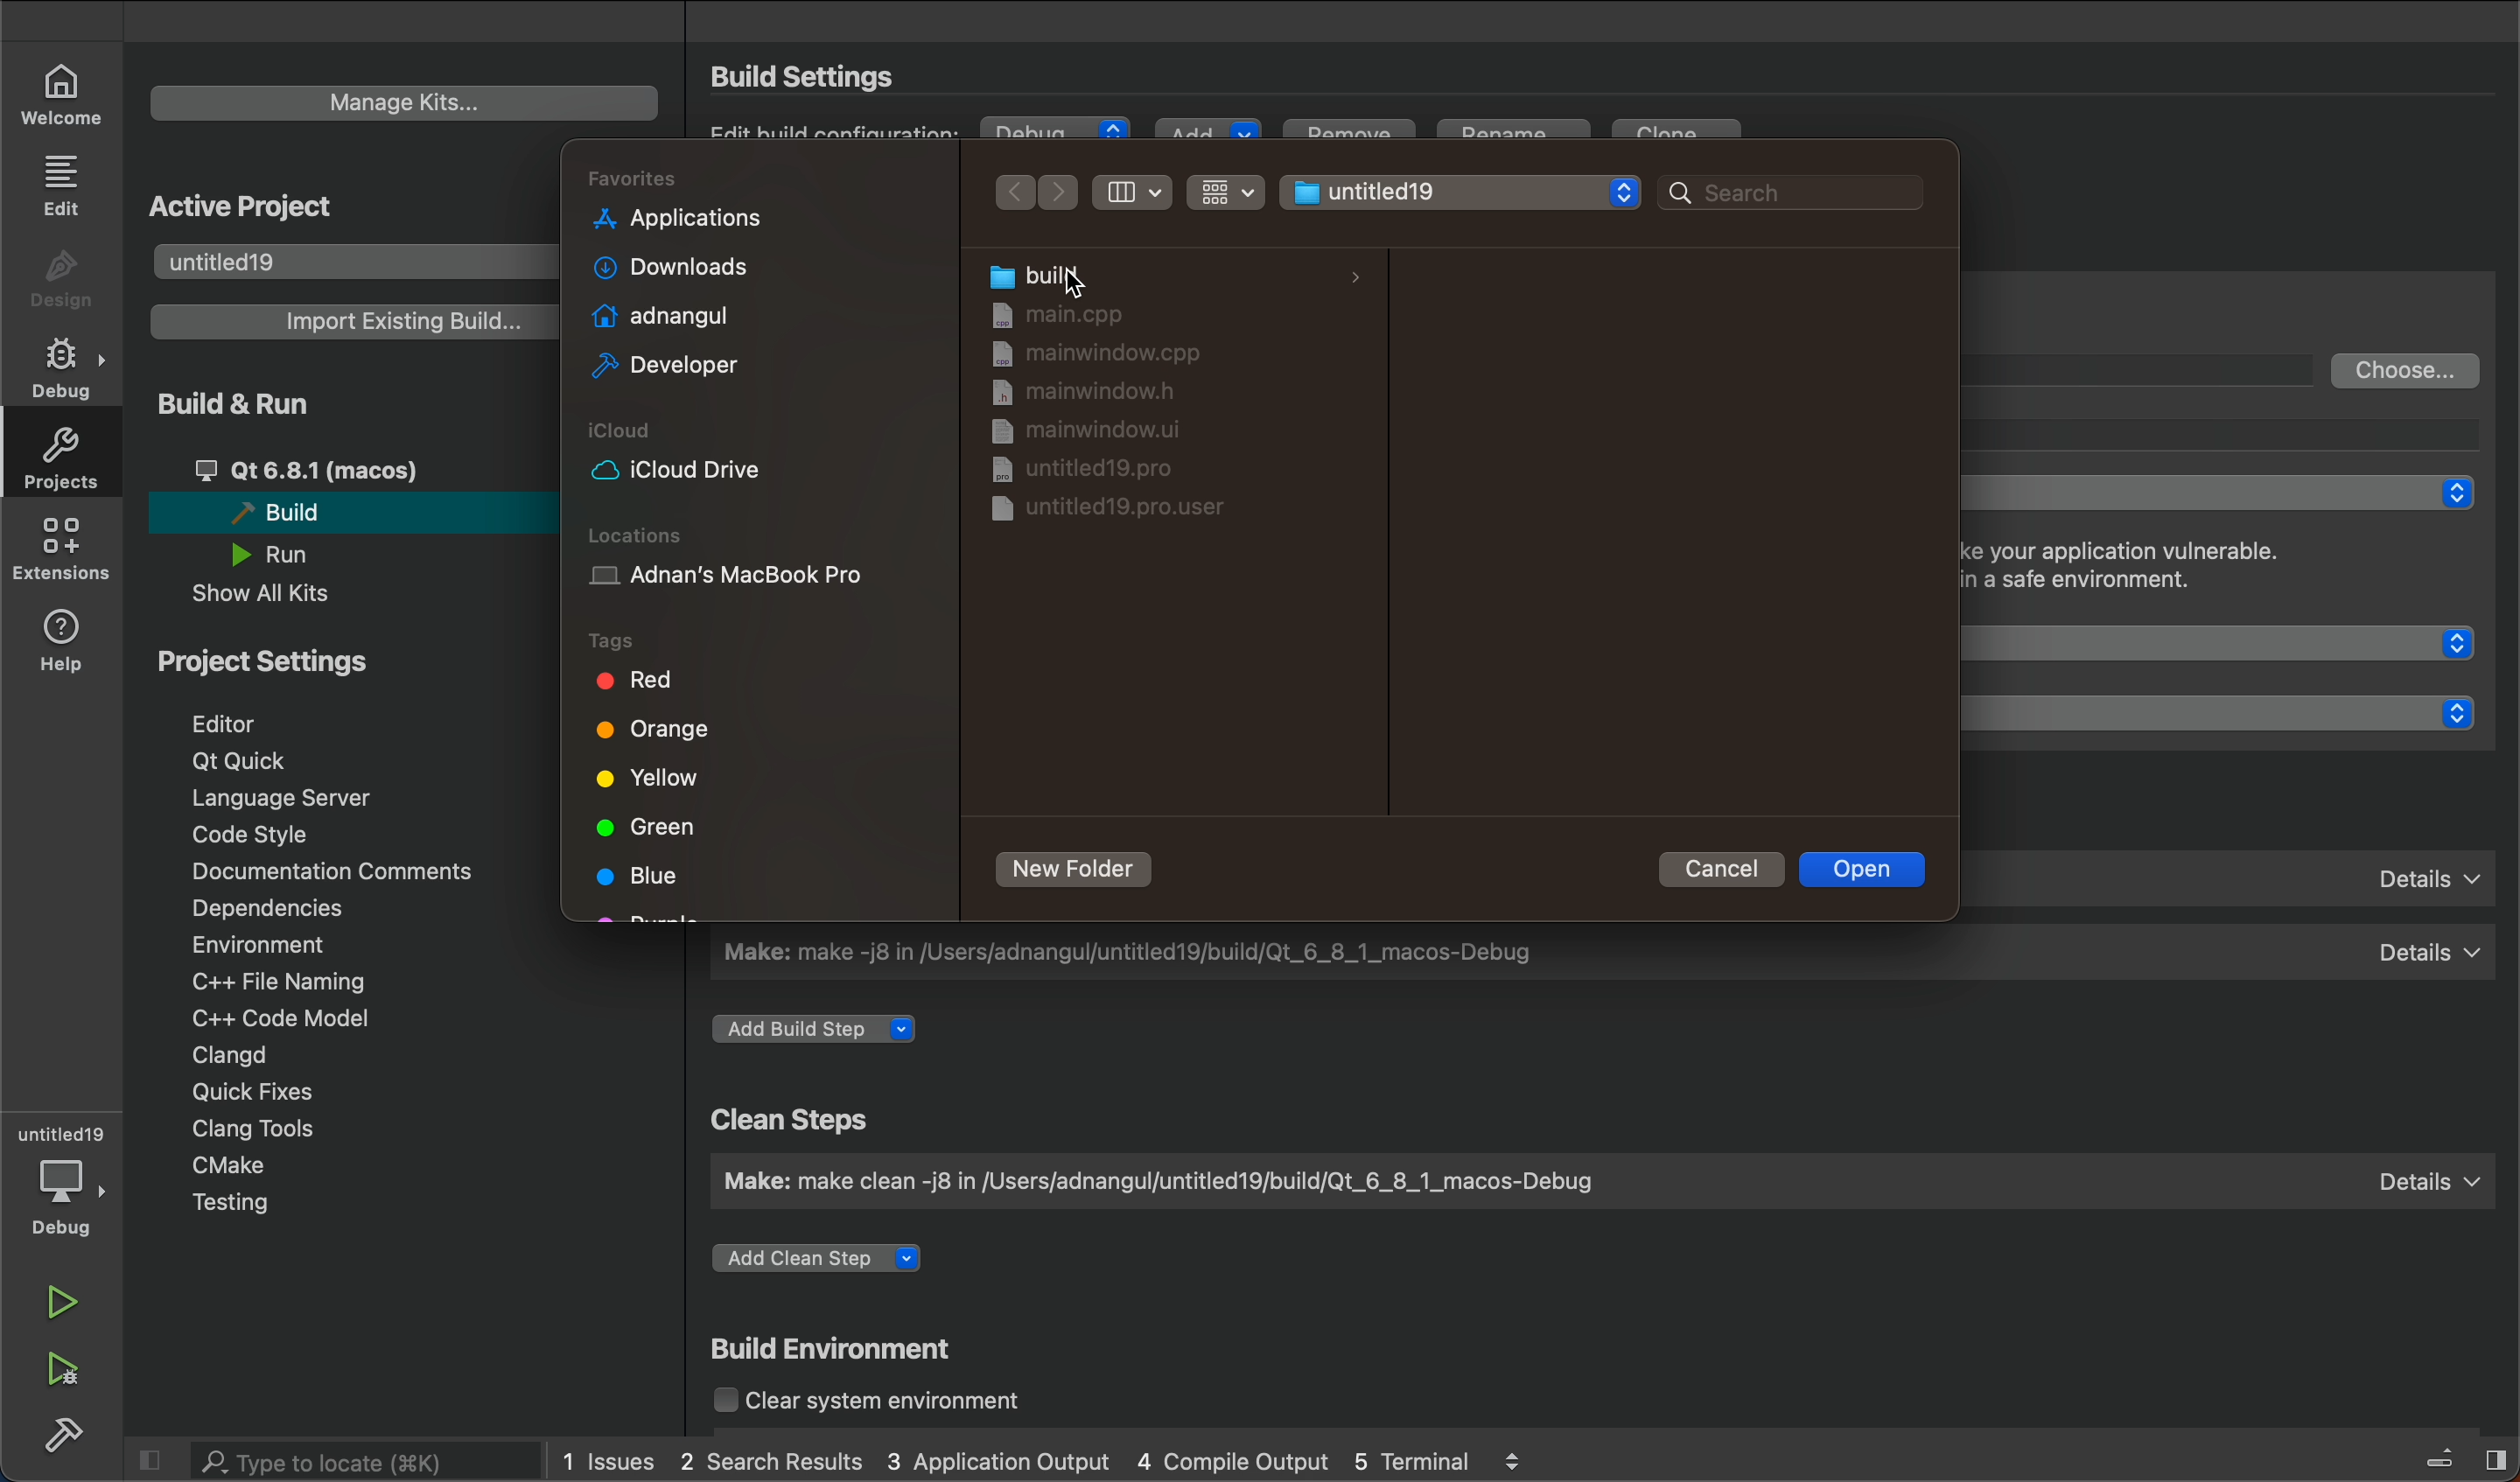 The height and width of the screenshot is (1482, 2520). Describe the element at coordinates (1683, 138) in the screenshot. I see `clone` at that location.